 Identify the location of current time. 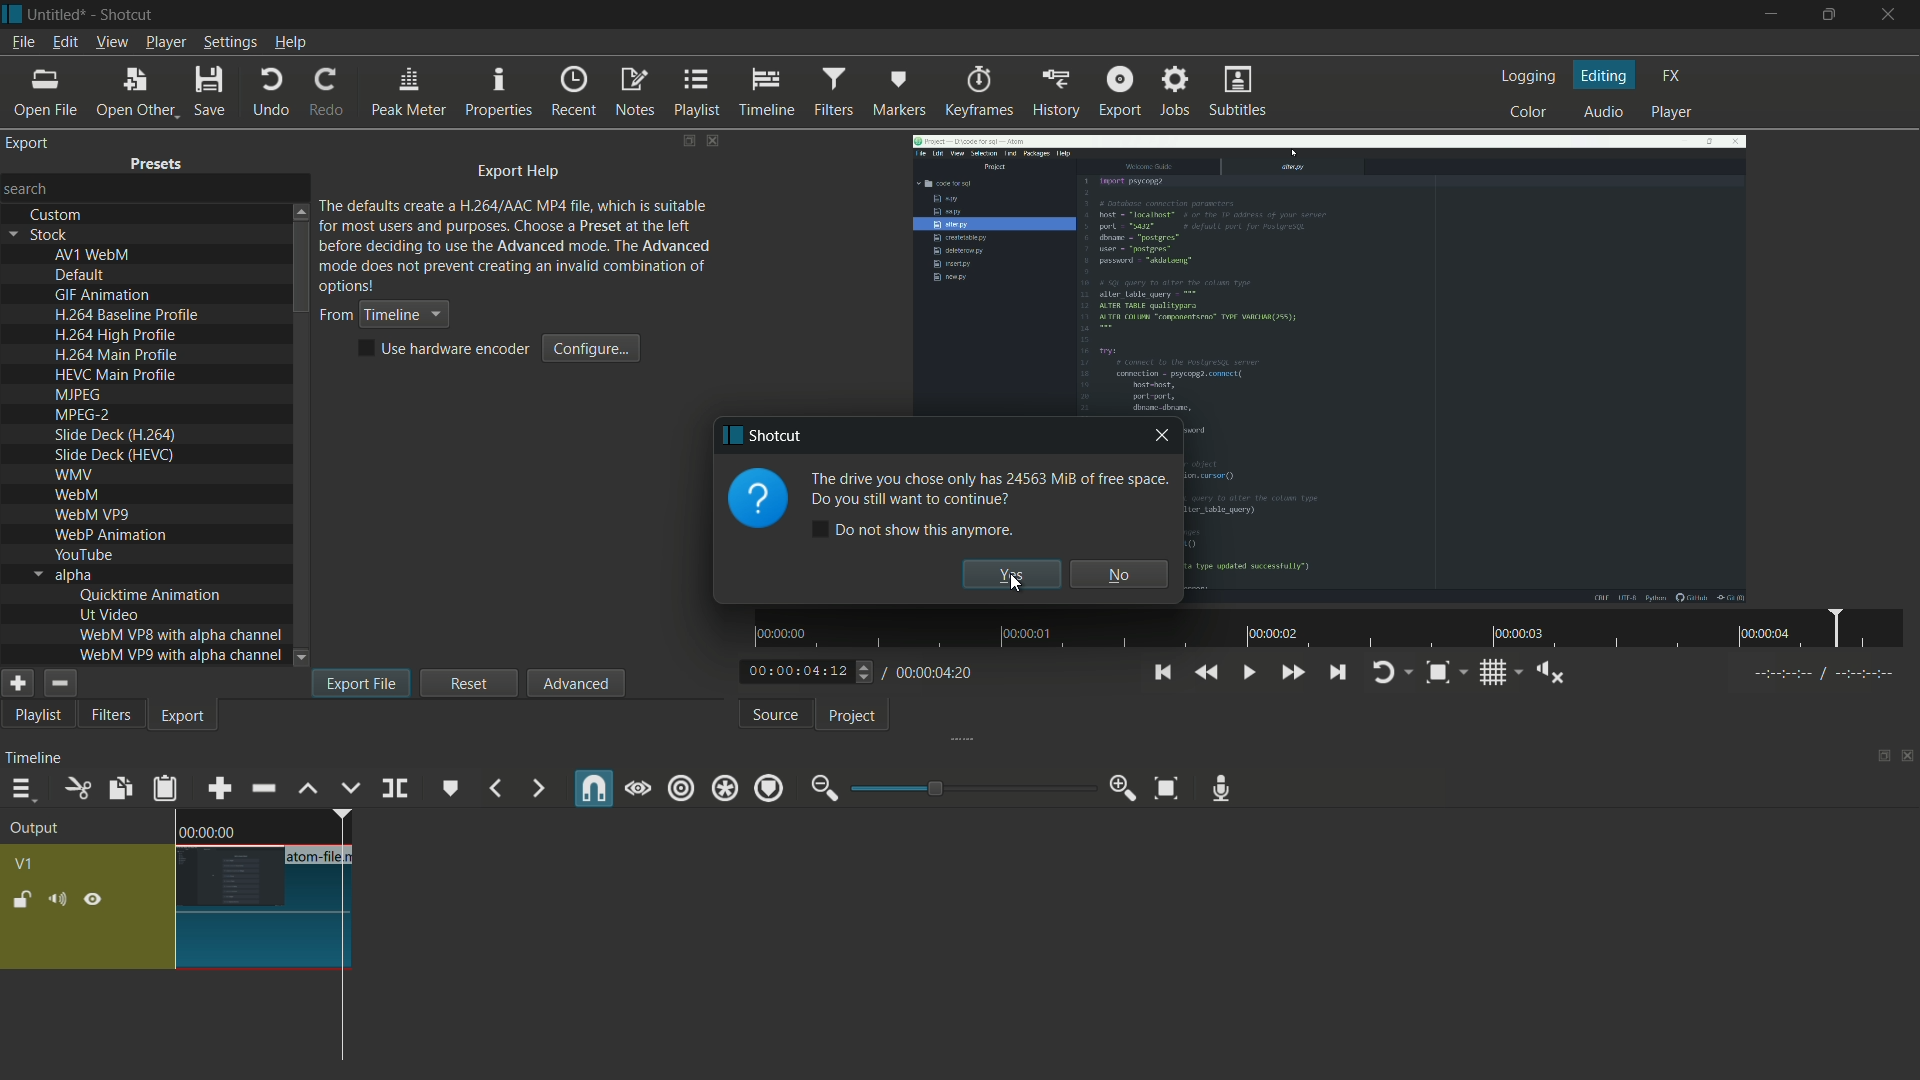
(794, 671).